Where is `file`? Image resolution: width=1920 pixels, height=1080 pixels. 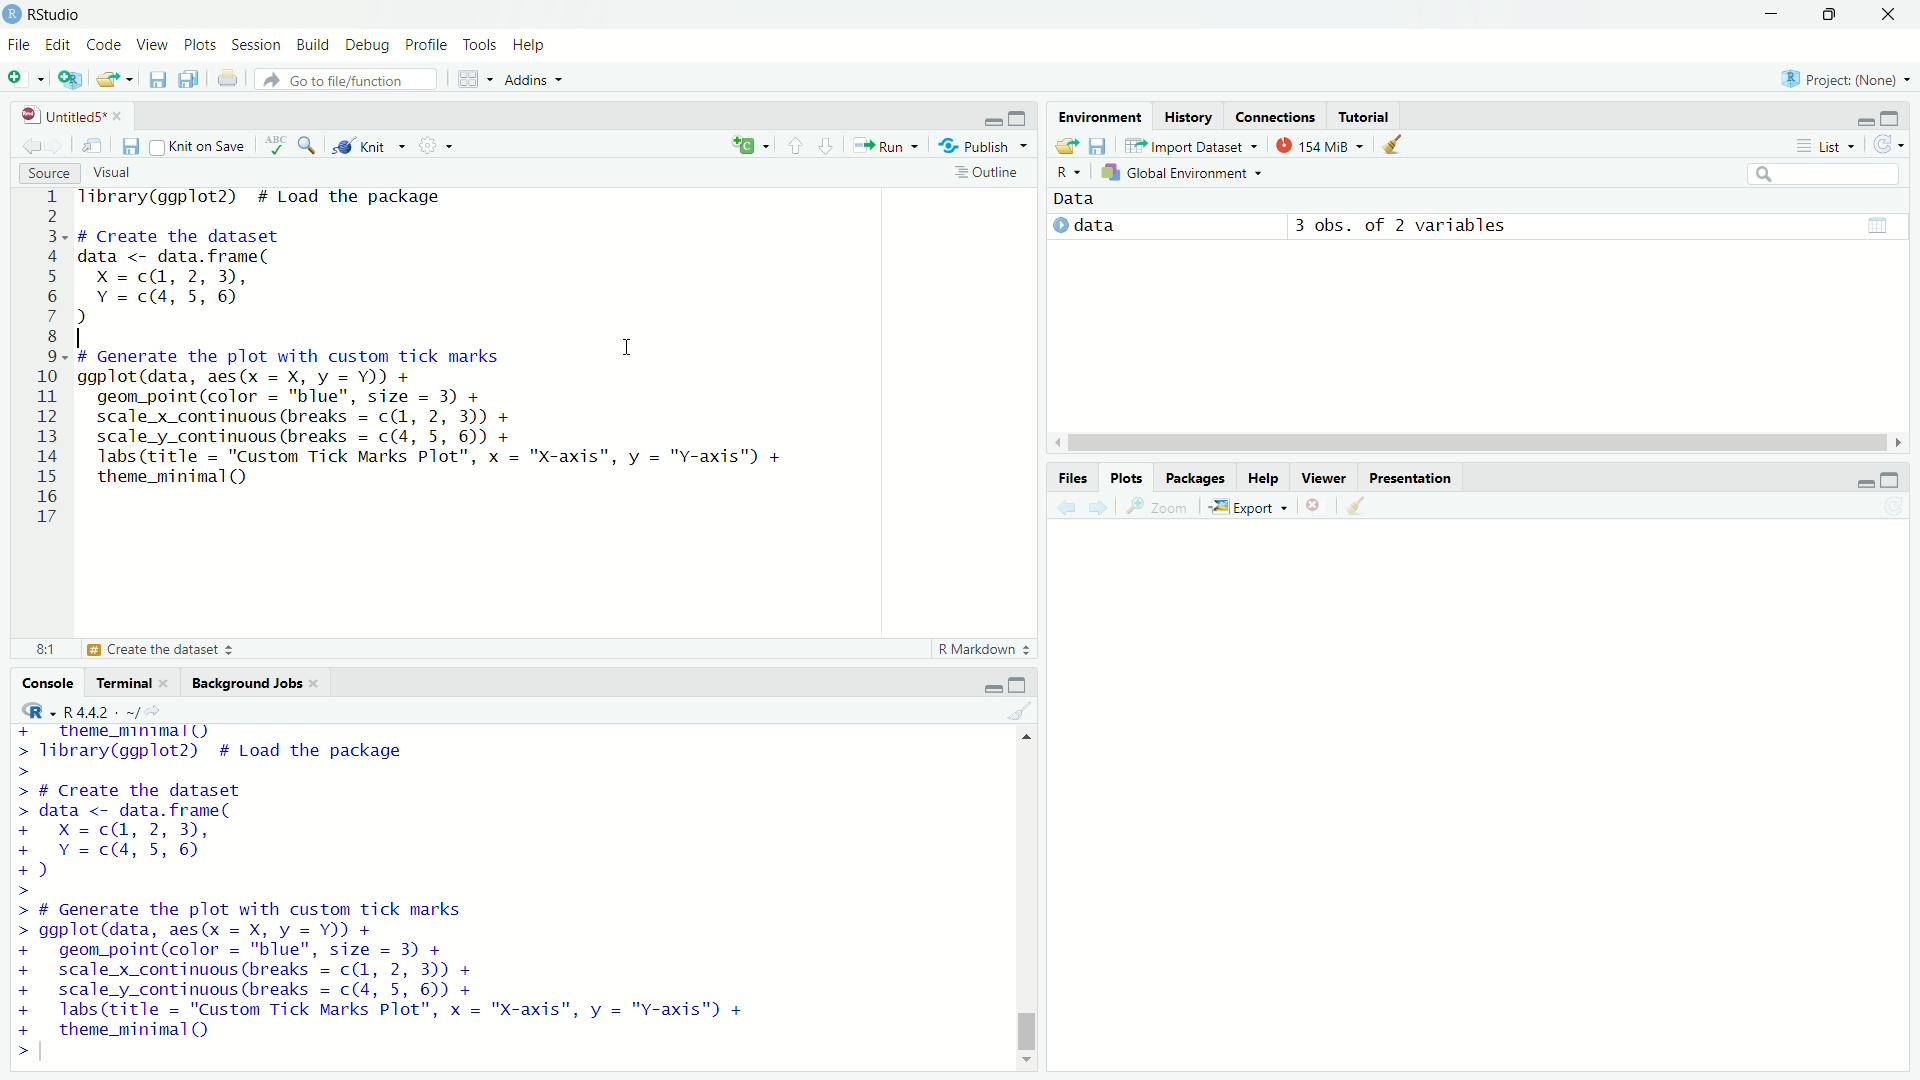
file is located at coordinates (18, 46).